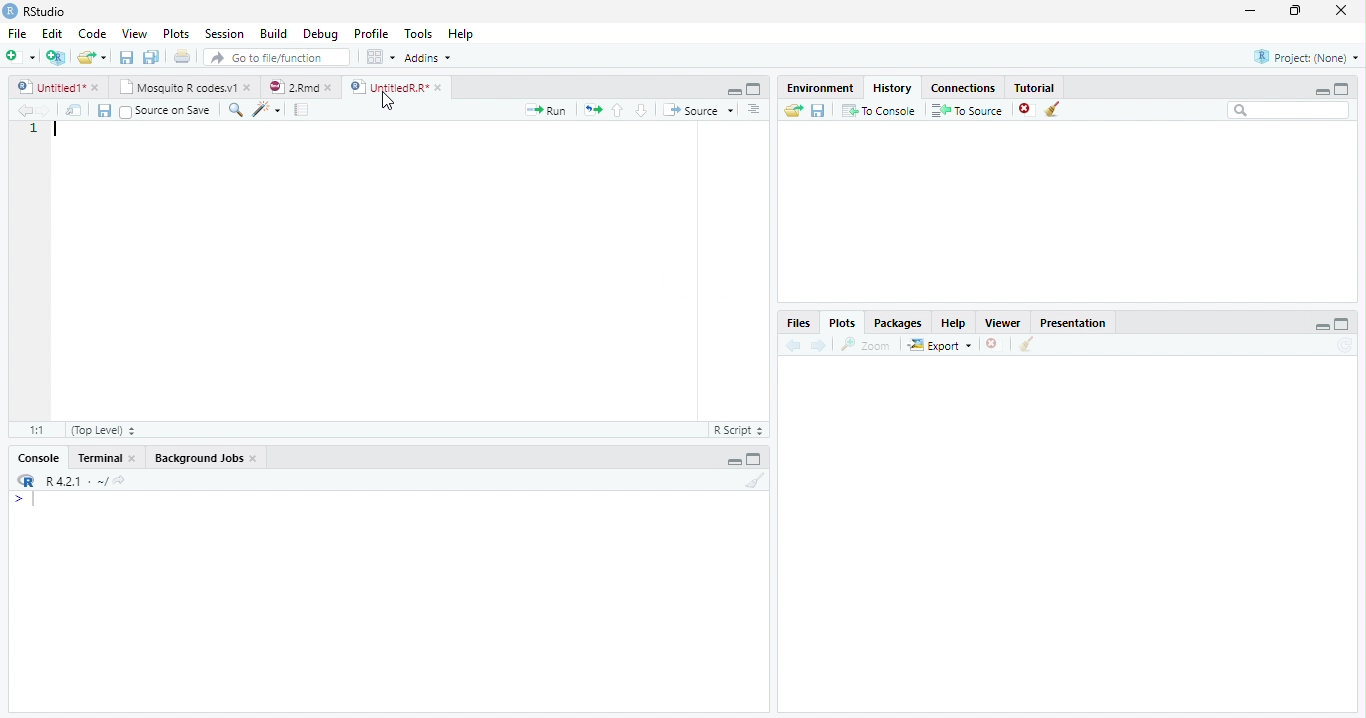  Describe the element at coordinates (50, 88) in the screenshot. I see `Untitled1*` at that location.